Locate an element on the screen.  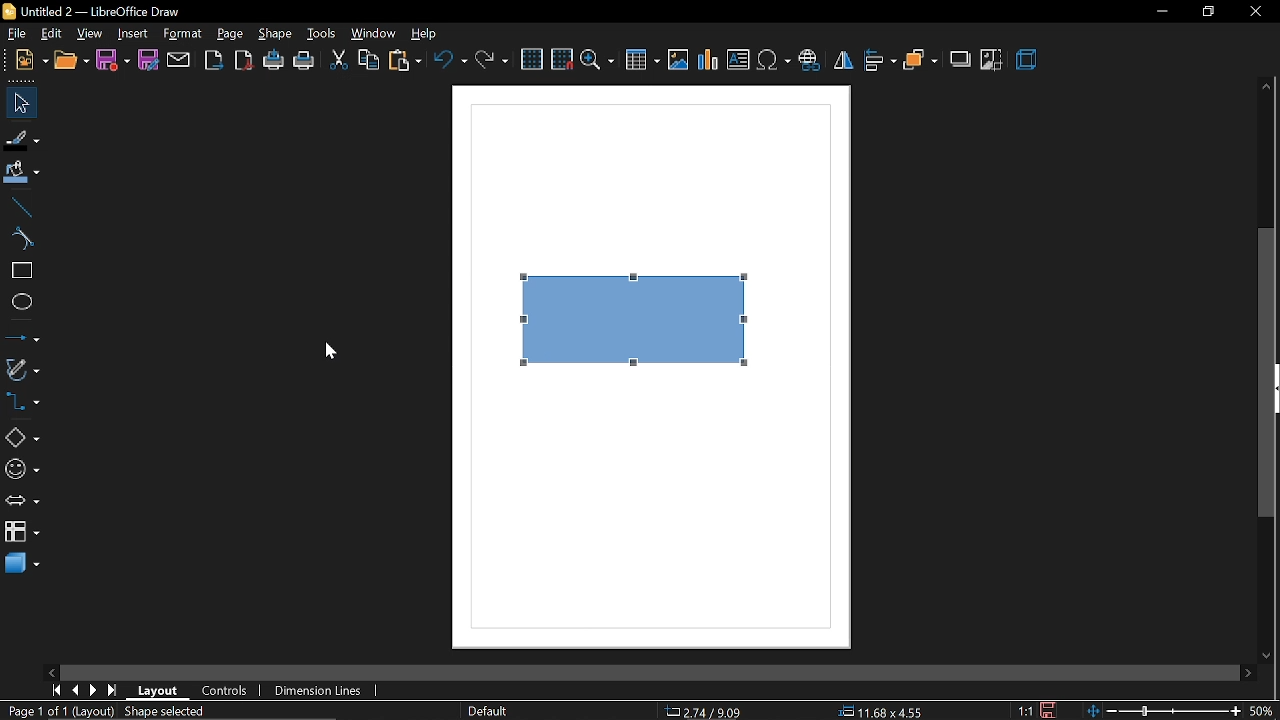
insert is located at coordinates (132, 34).